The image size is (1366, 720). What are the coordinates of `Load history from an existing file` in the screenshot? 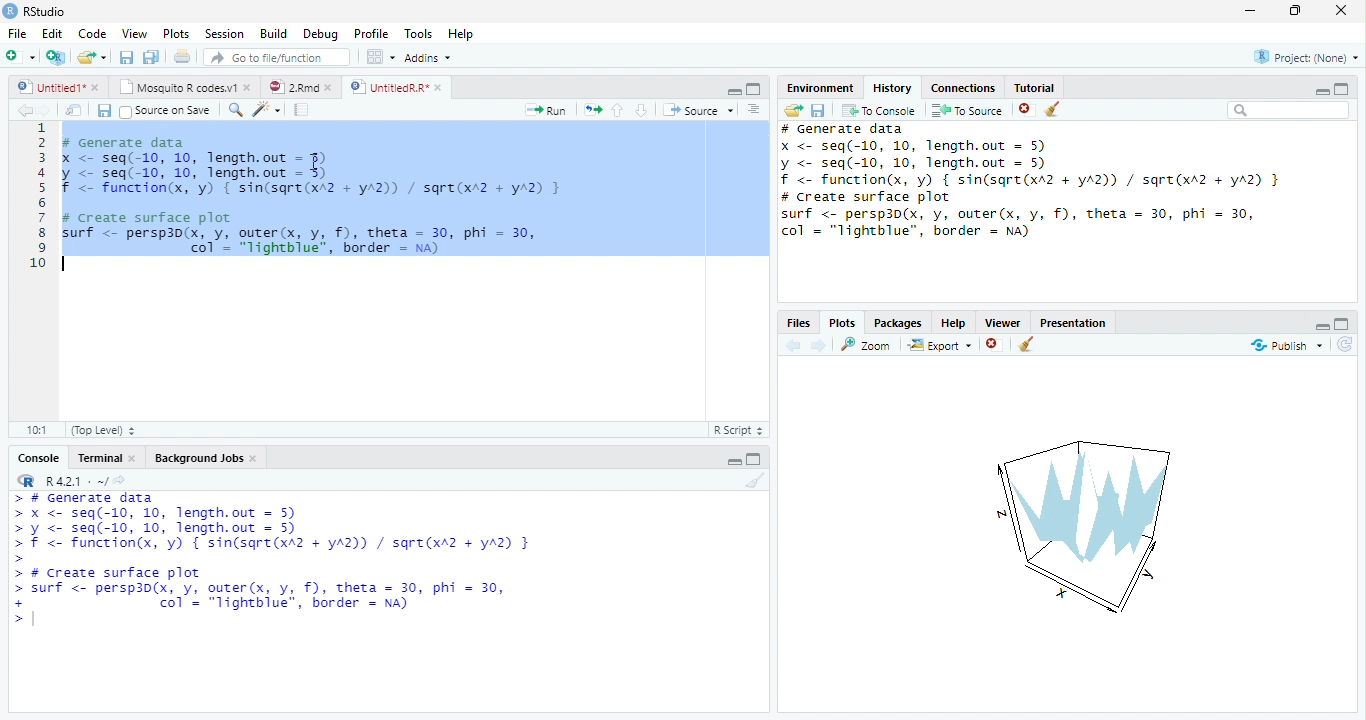 It's located at (792, 111).